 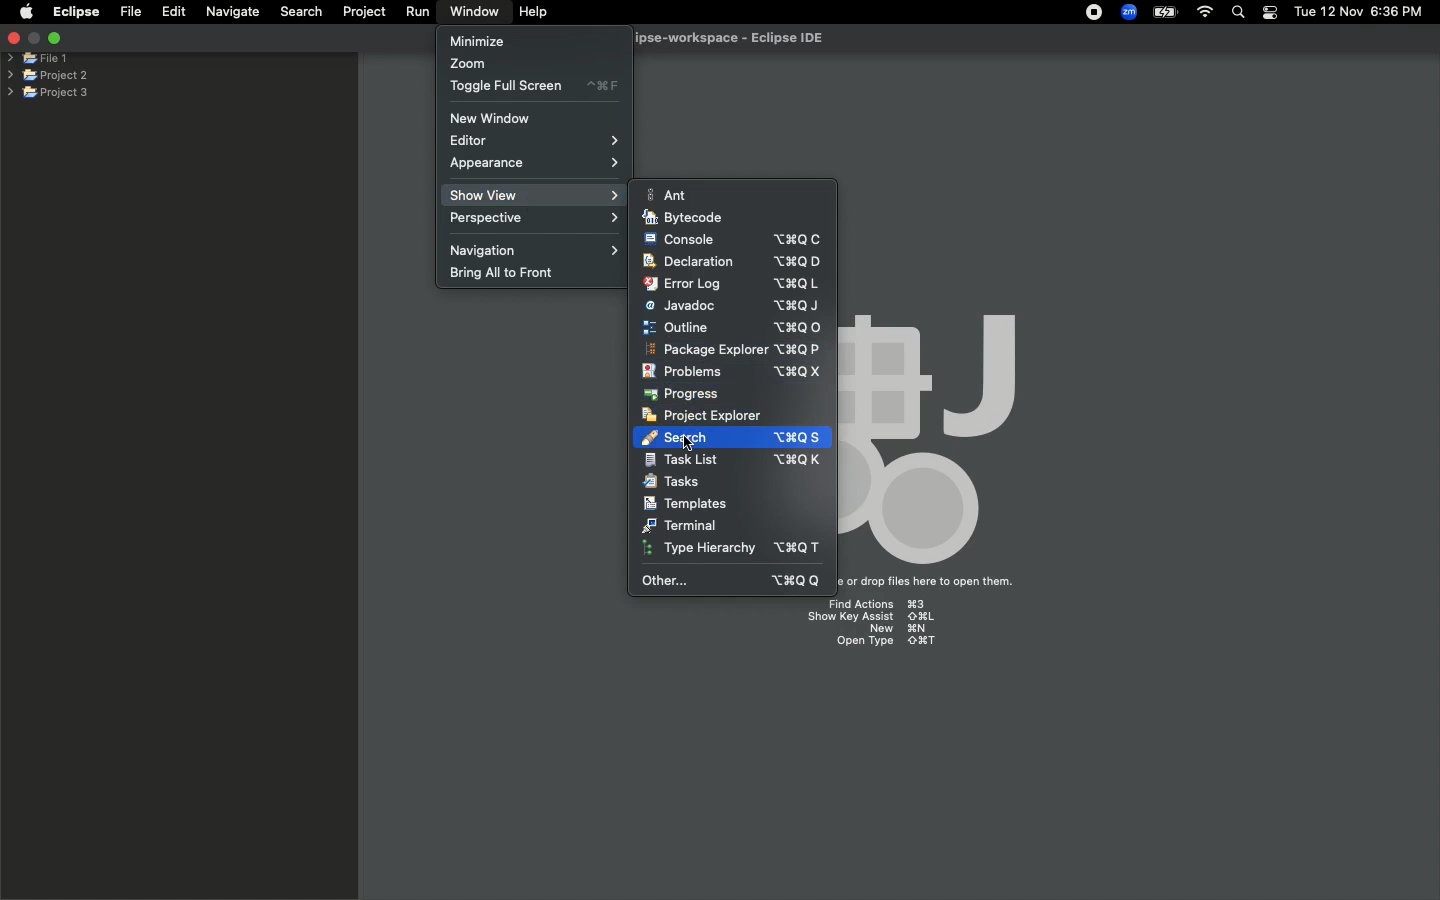 What do you see at coordinates (234, 12) in the screenshot?
I see `Navigate` at bounding box center [234, 12].